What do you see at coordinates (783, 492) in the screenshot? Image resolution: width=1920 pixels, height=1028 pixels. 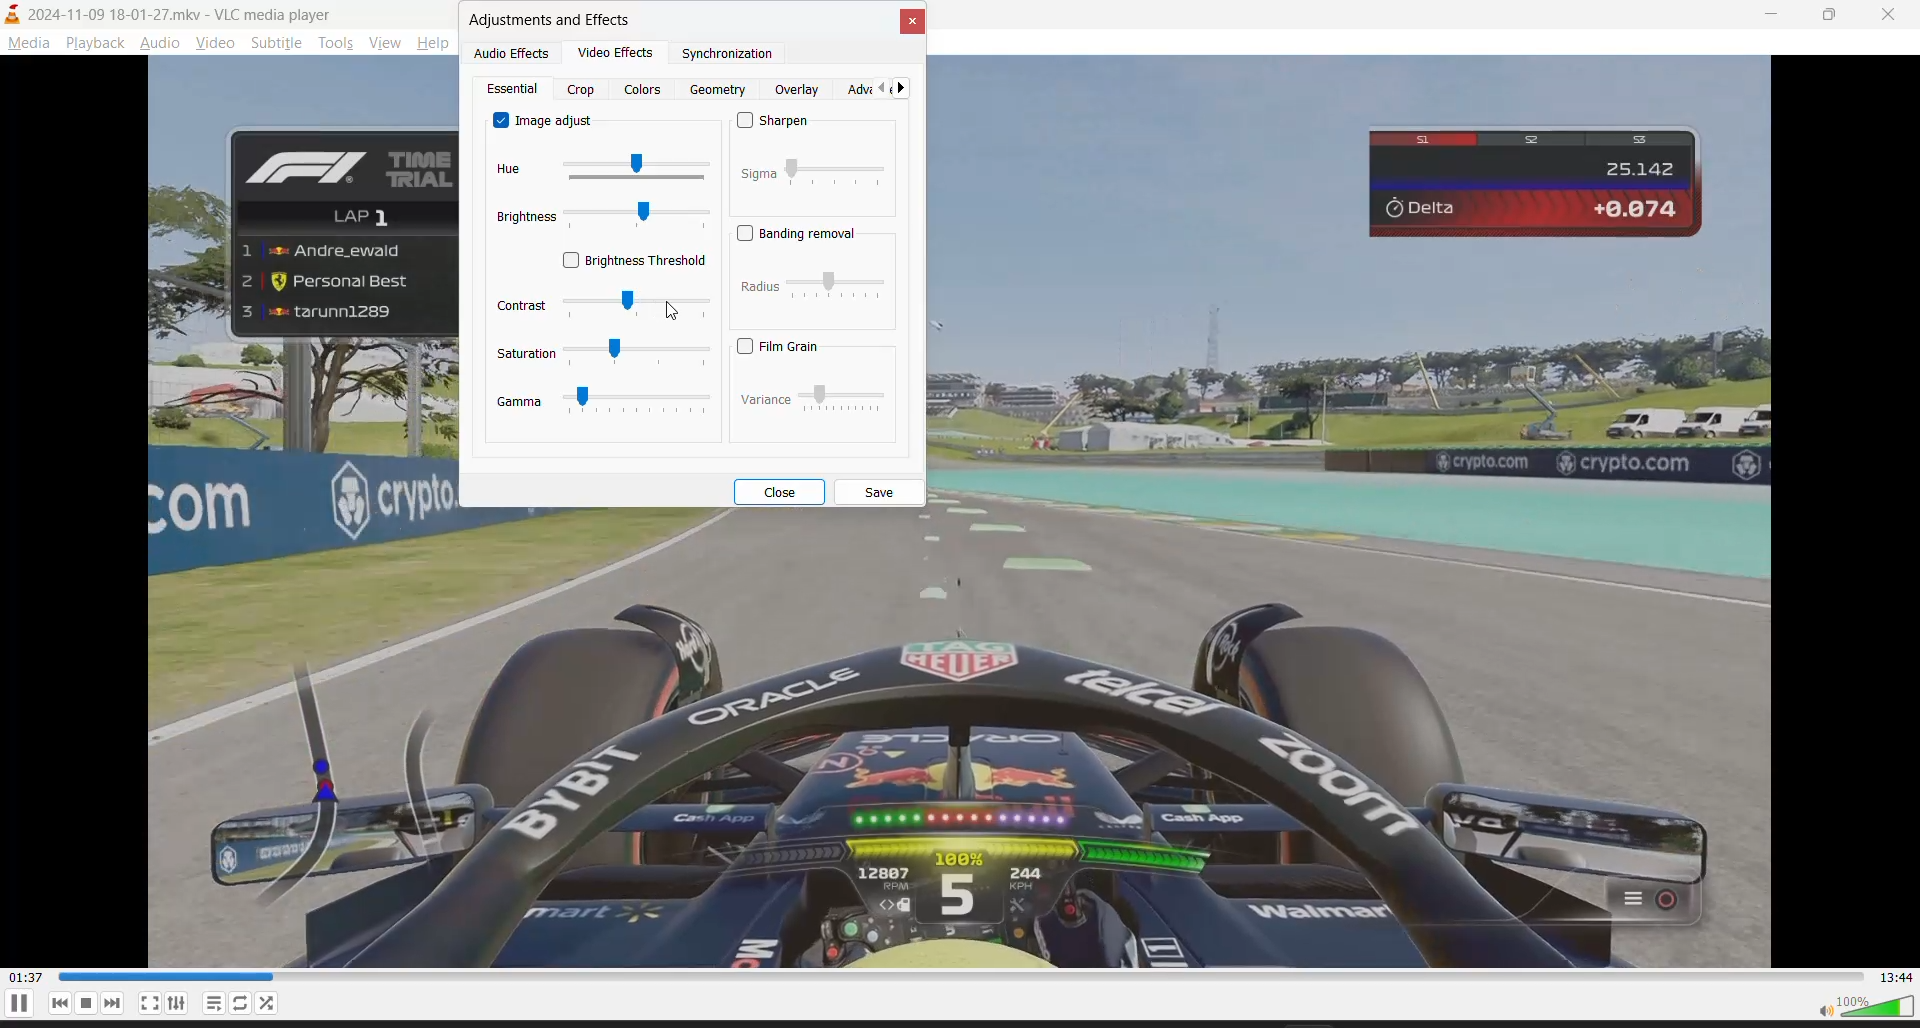 I see `close` at bounding box center [783, 492].